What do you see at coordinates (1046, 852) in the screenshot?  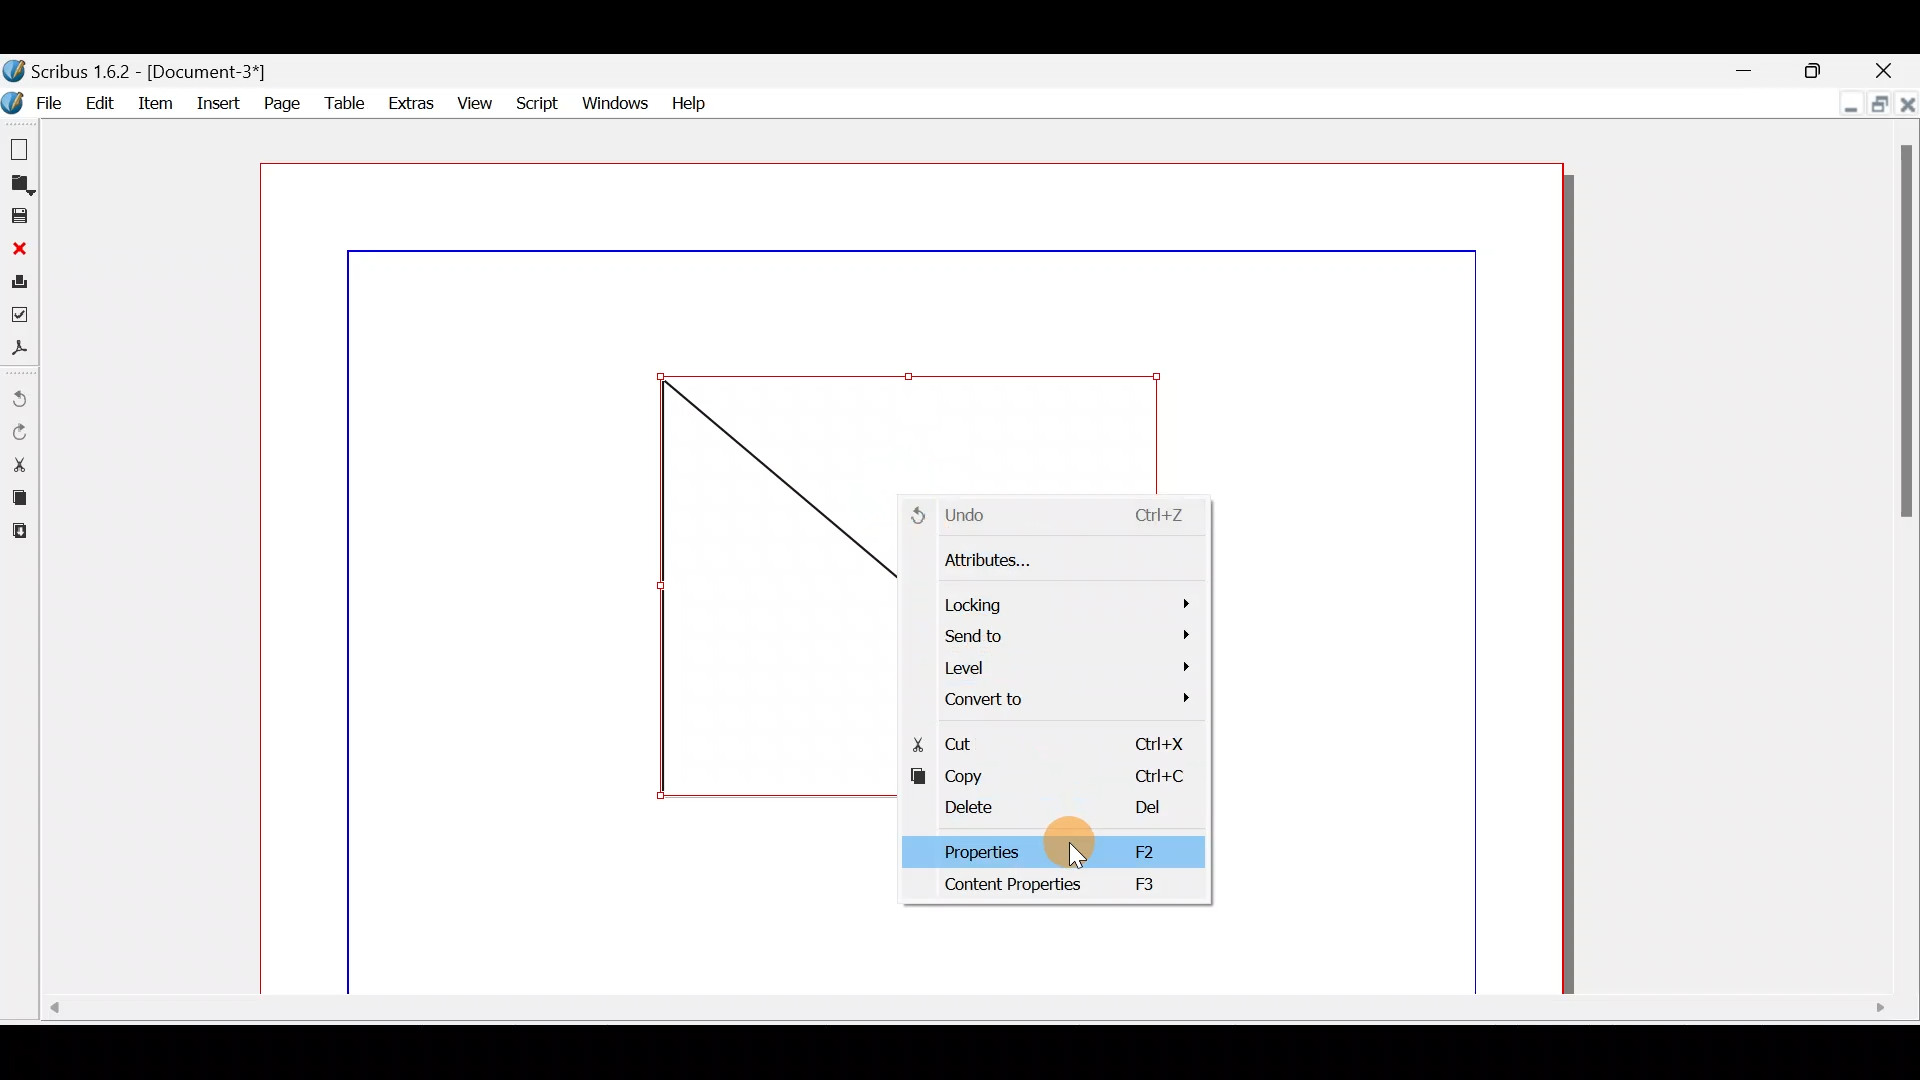 I see `Properties` at bounding box center [1046, 852].